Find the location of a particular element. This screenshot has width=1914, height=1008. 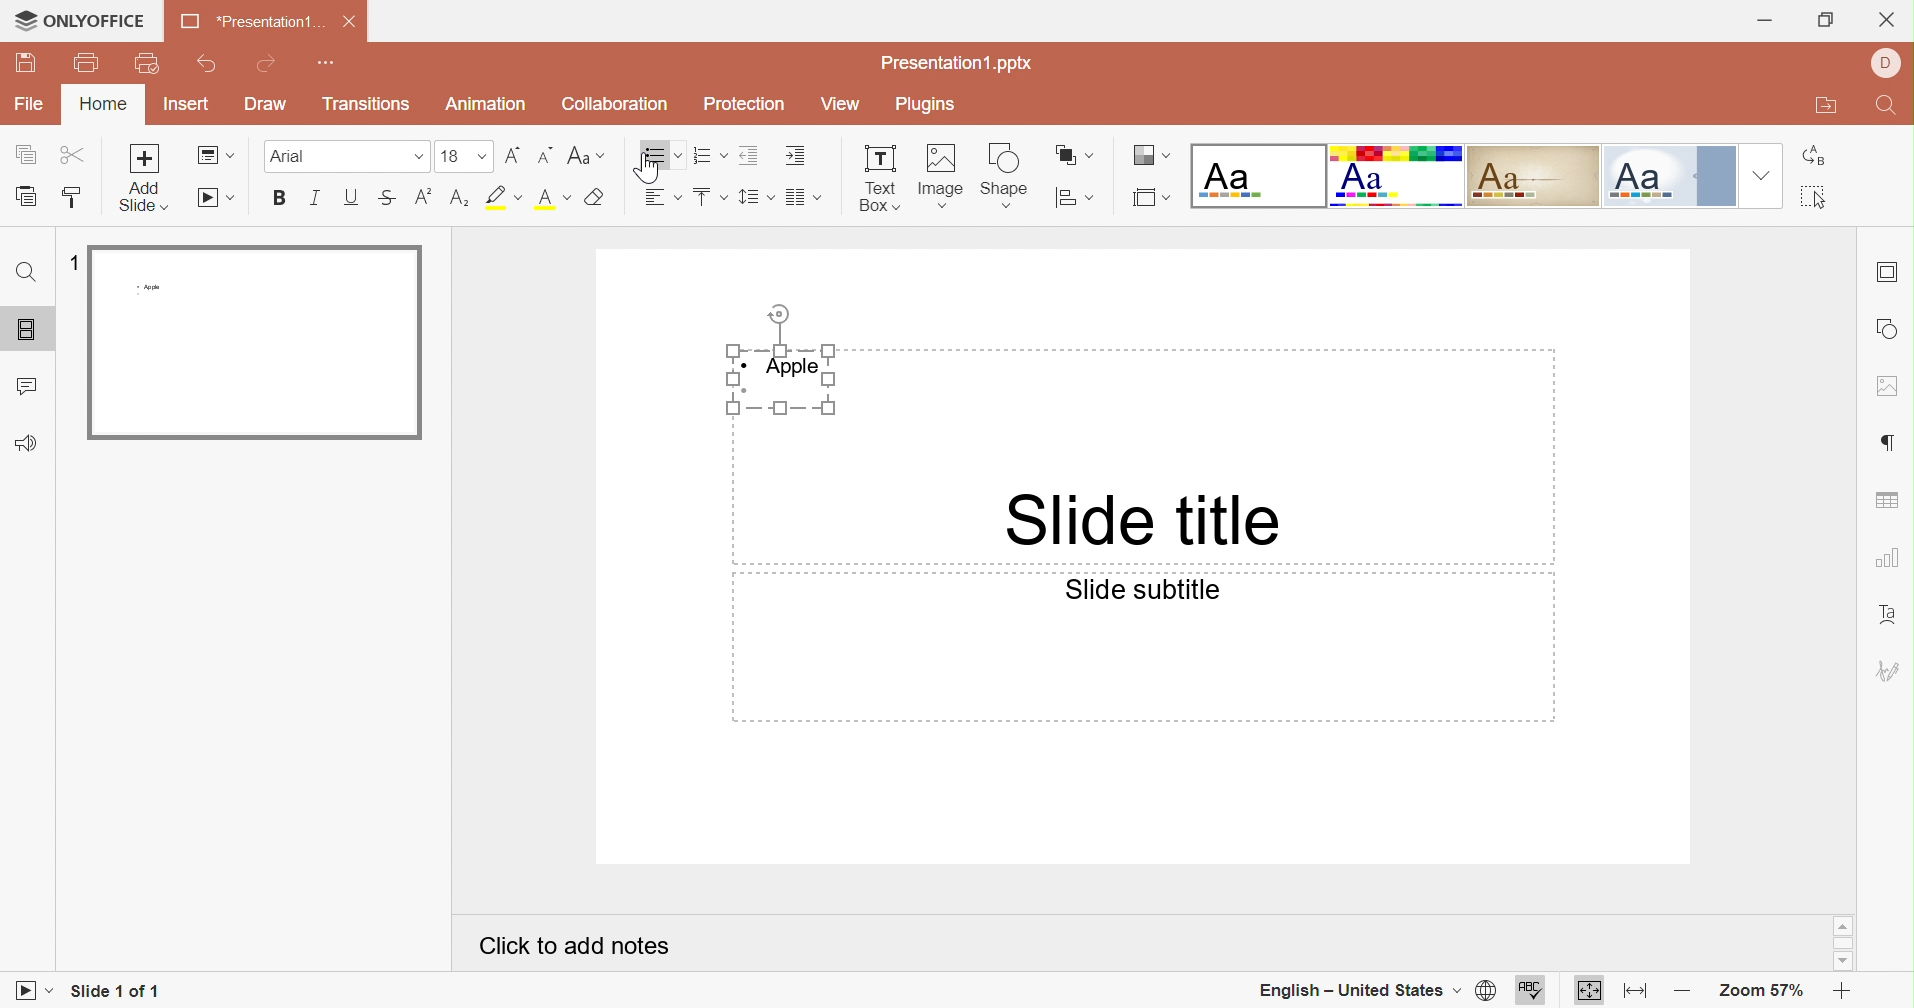

Slides is located at coordinates (29, 332).